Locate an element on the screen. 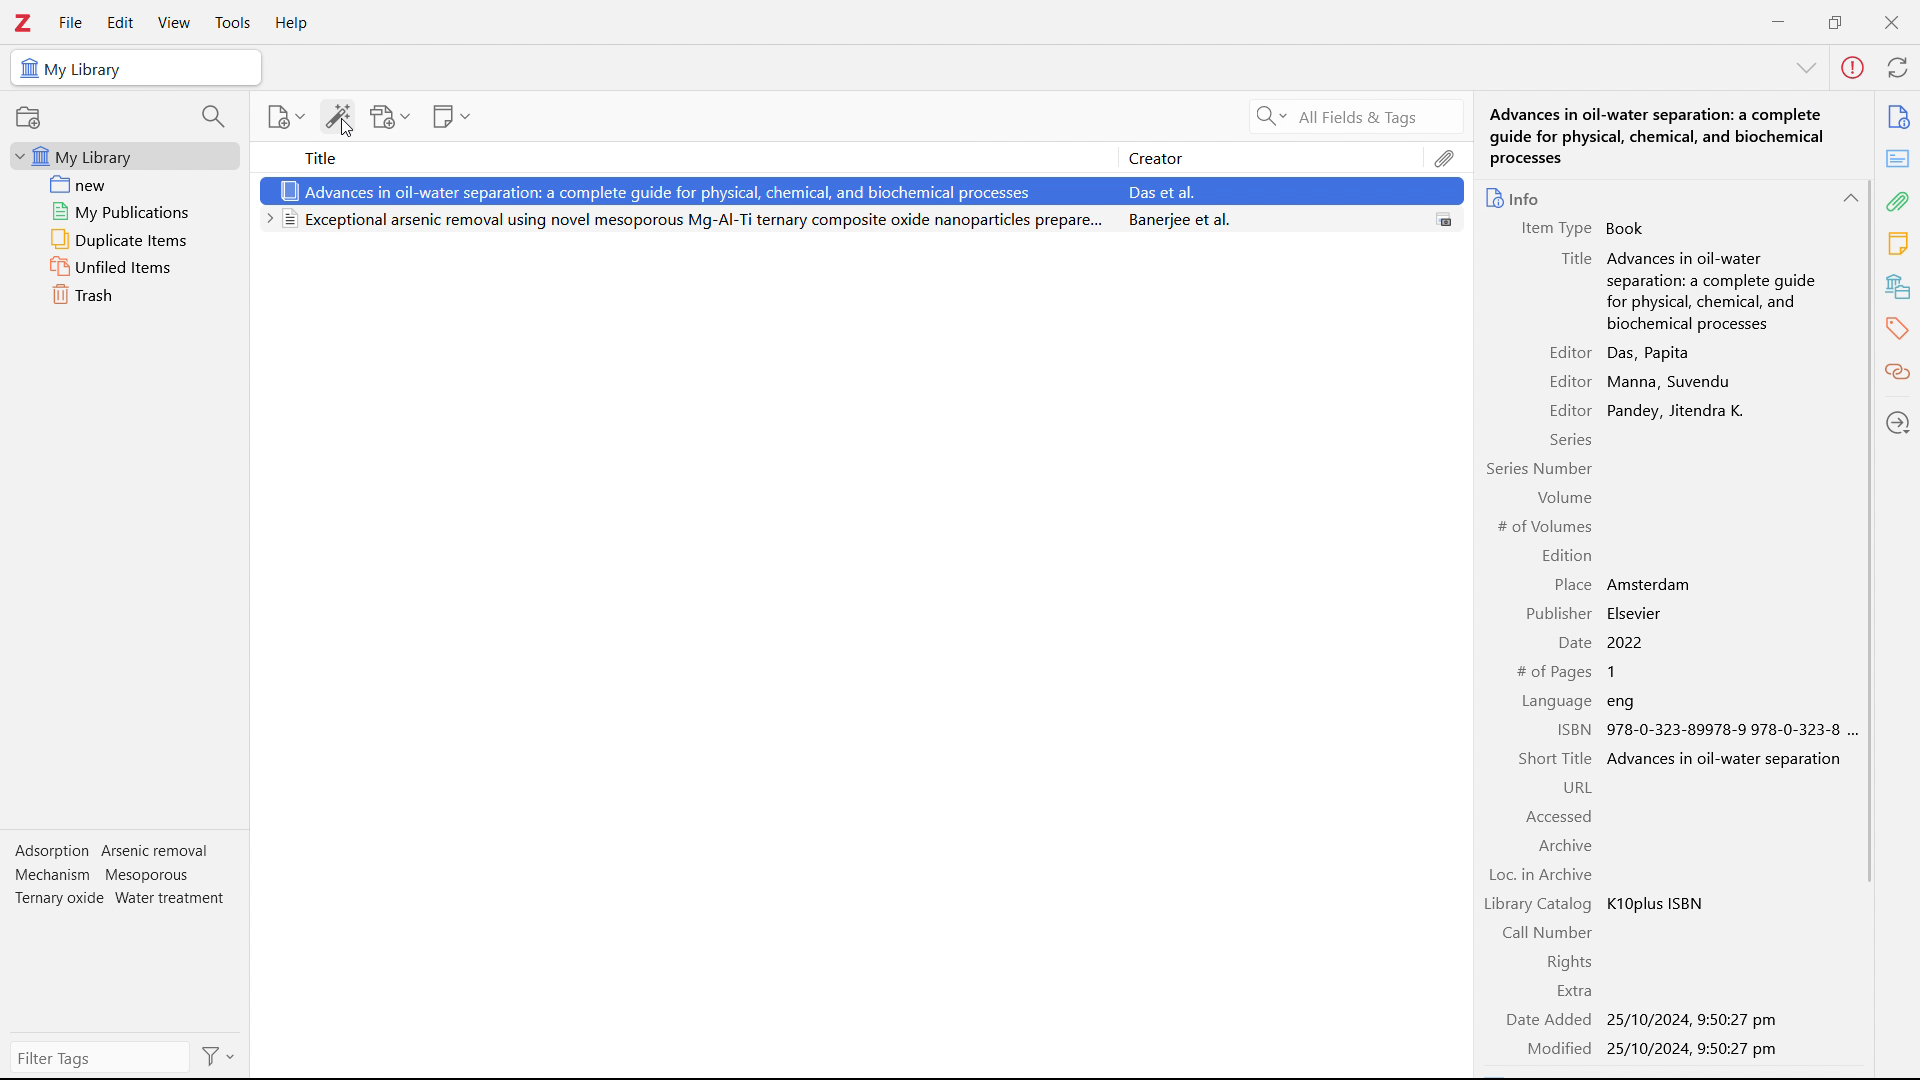 The image size is (1920, 1080). reference added using ISBN number is located at coordinates (858, 190).